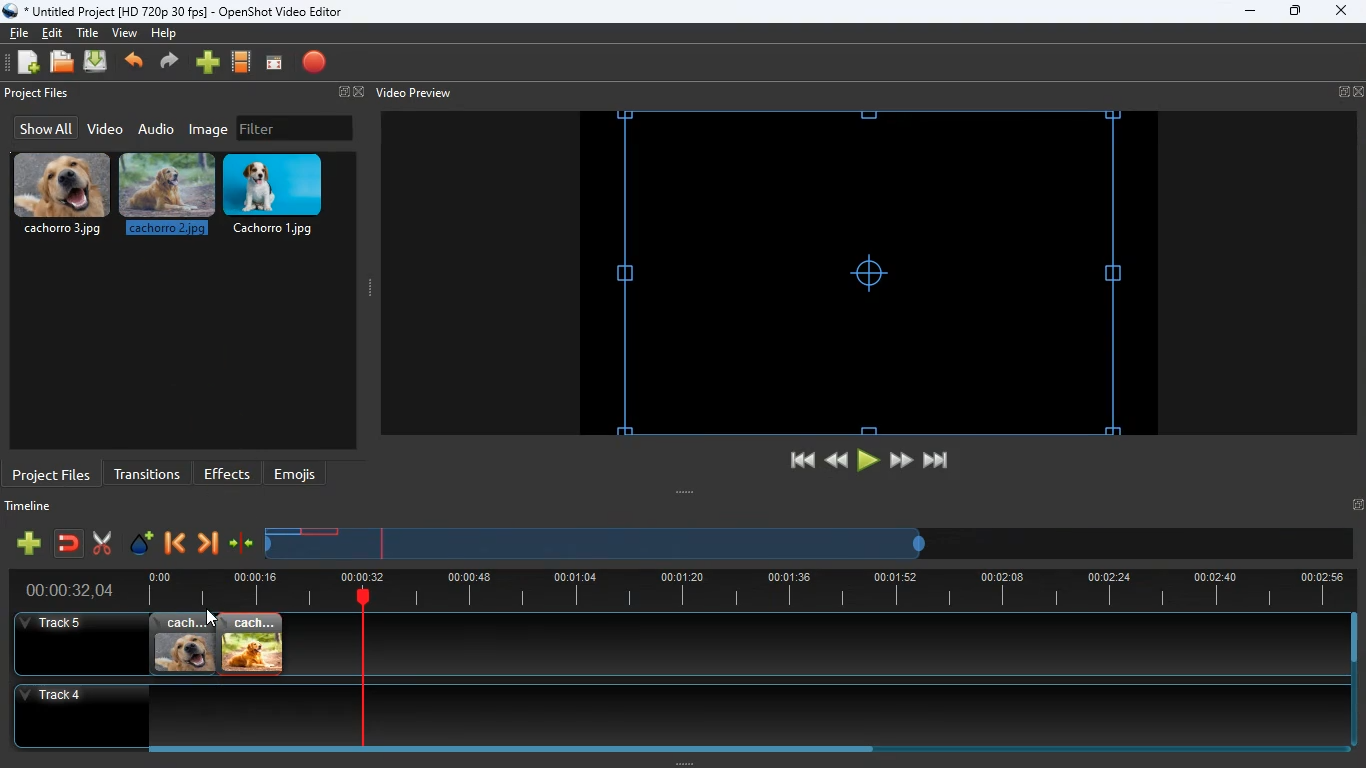 The height and width of the screenshot is (768, 1366). What do you see at coordinates (30, 65) in the screenshot?
I see `add files` at bounding box center [30, 65].